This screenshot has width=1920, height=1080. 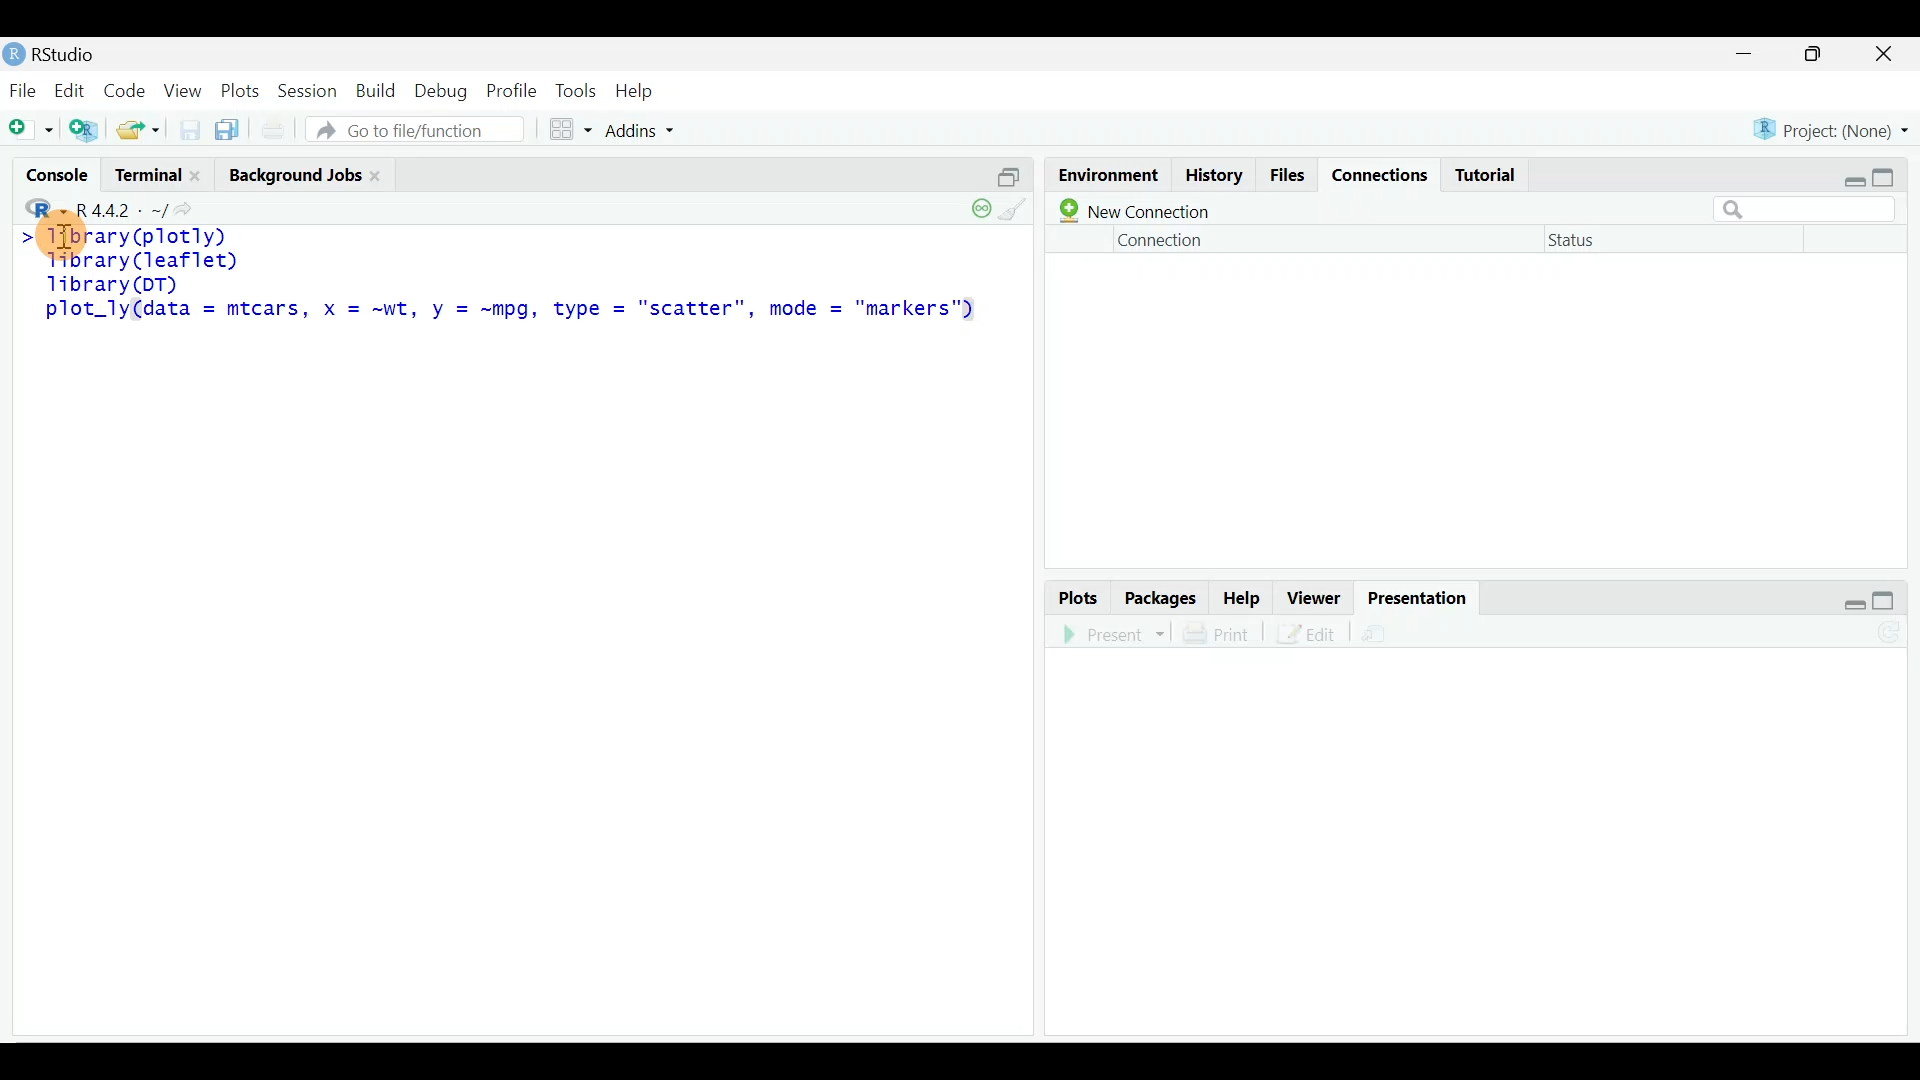 What do you see at coordinates (1582, 239) in the screenshot?
I see `Status` at bounding box center [1582, 239].